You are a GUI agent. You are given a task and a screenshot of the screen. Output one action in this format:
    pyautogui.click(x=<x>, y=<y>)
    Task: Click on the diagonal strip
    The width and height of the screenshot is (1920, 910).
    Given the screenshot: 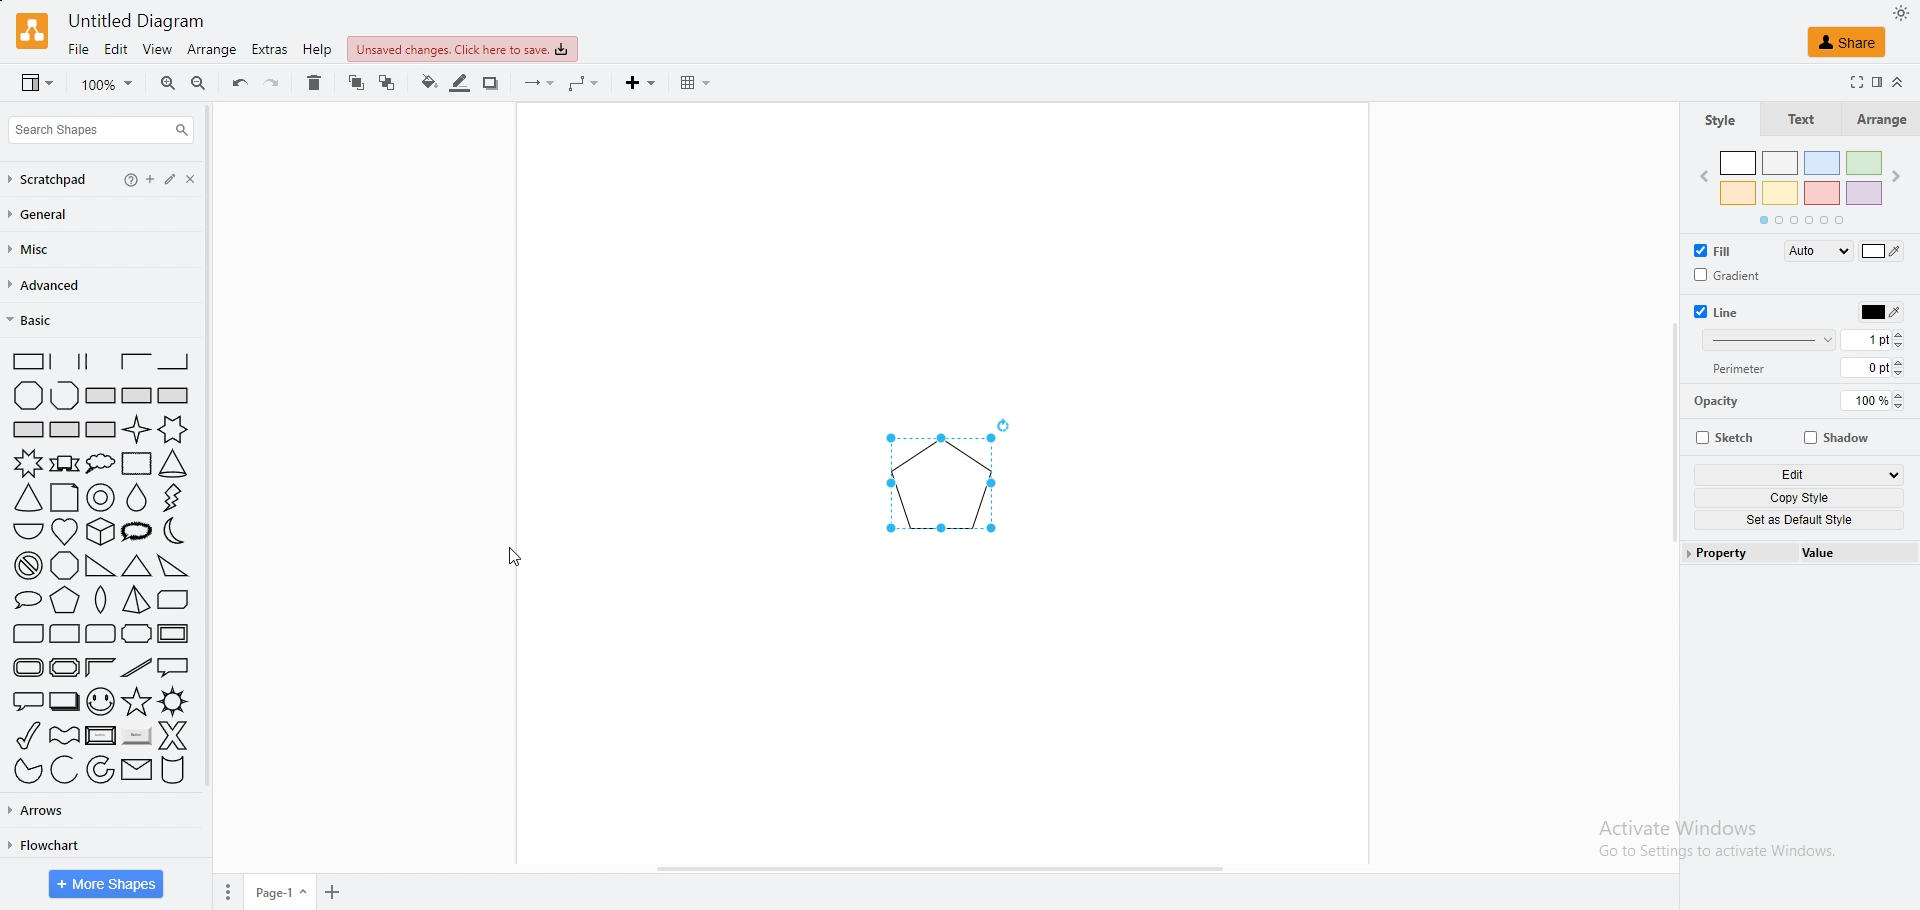 What is the action you would take?
    pyautogui.click(x=137, y=668)
    